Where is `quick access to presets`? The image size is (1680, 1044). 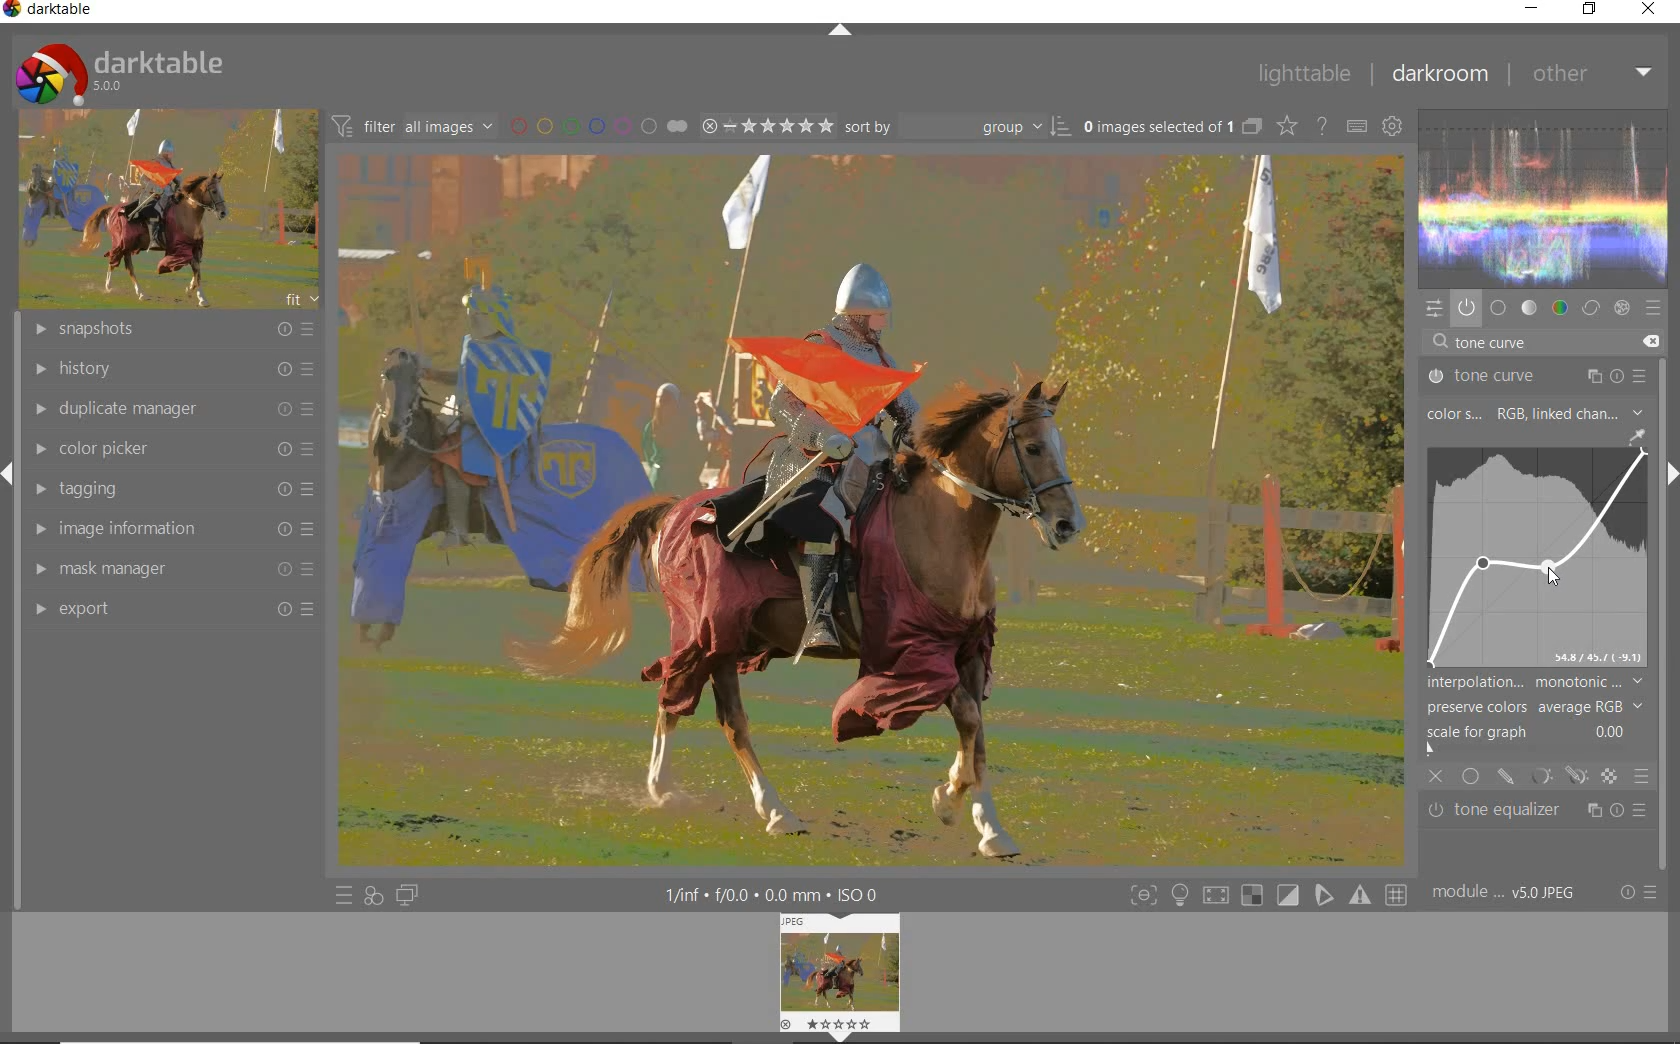 quick access to presets is located at coordinates (344, 896).